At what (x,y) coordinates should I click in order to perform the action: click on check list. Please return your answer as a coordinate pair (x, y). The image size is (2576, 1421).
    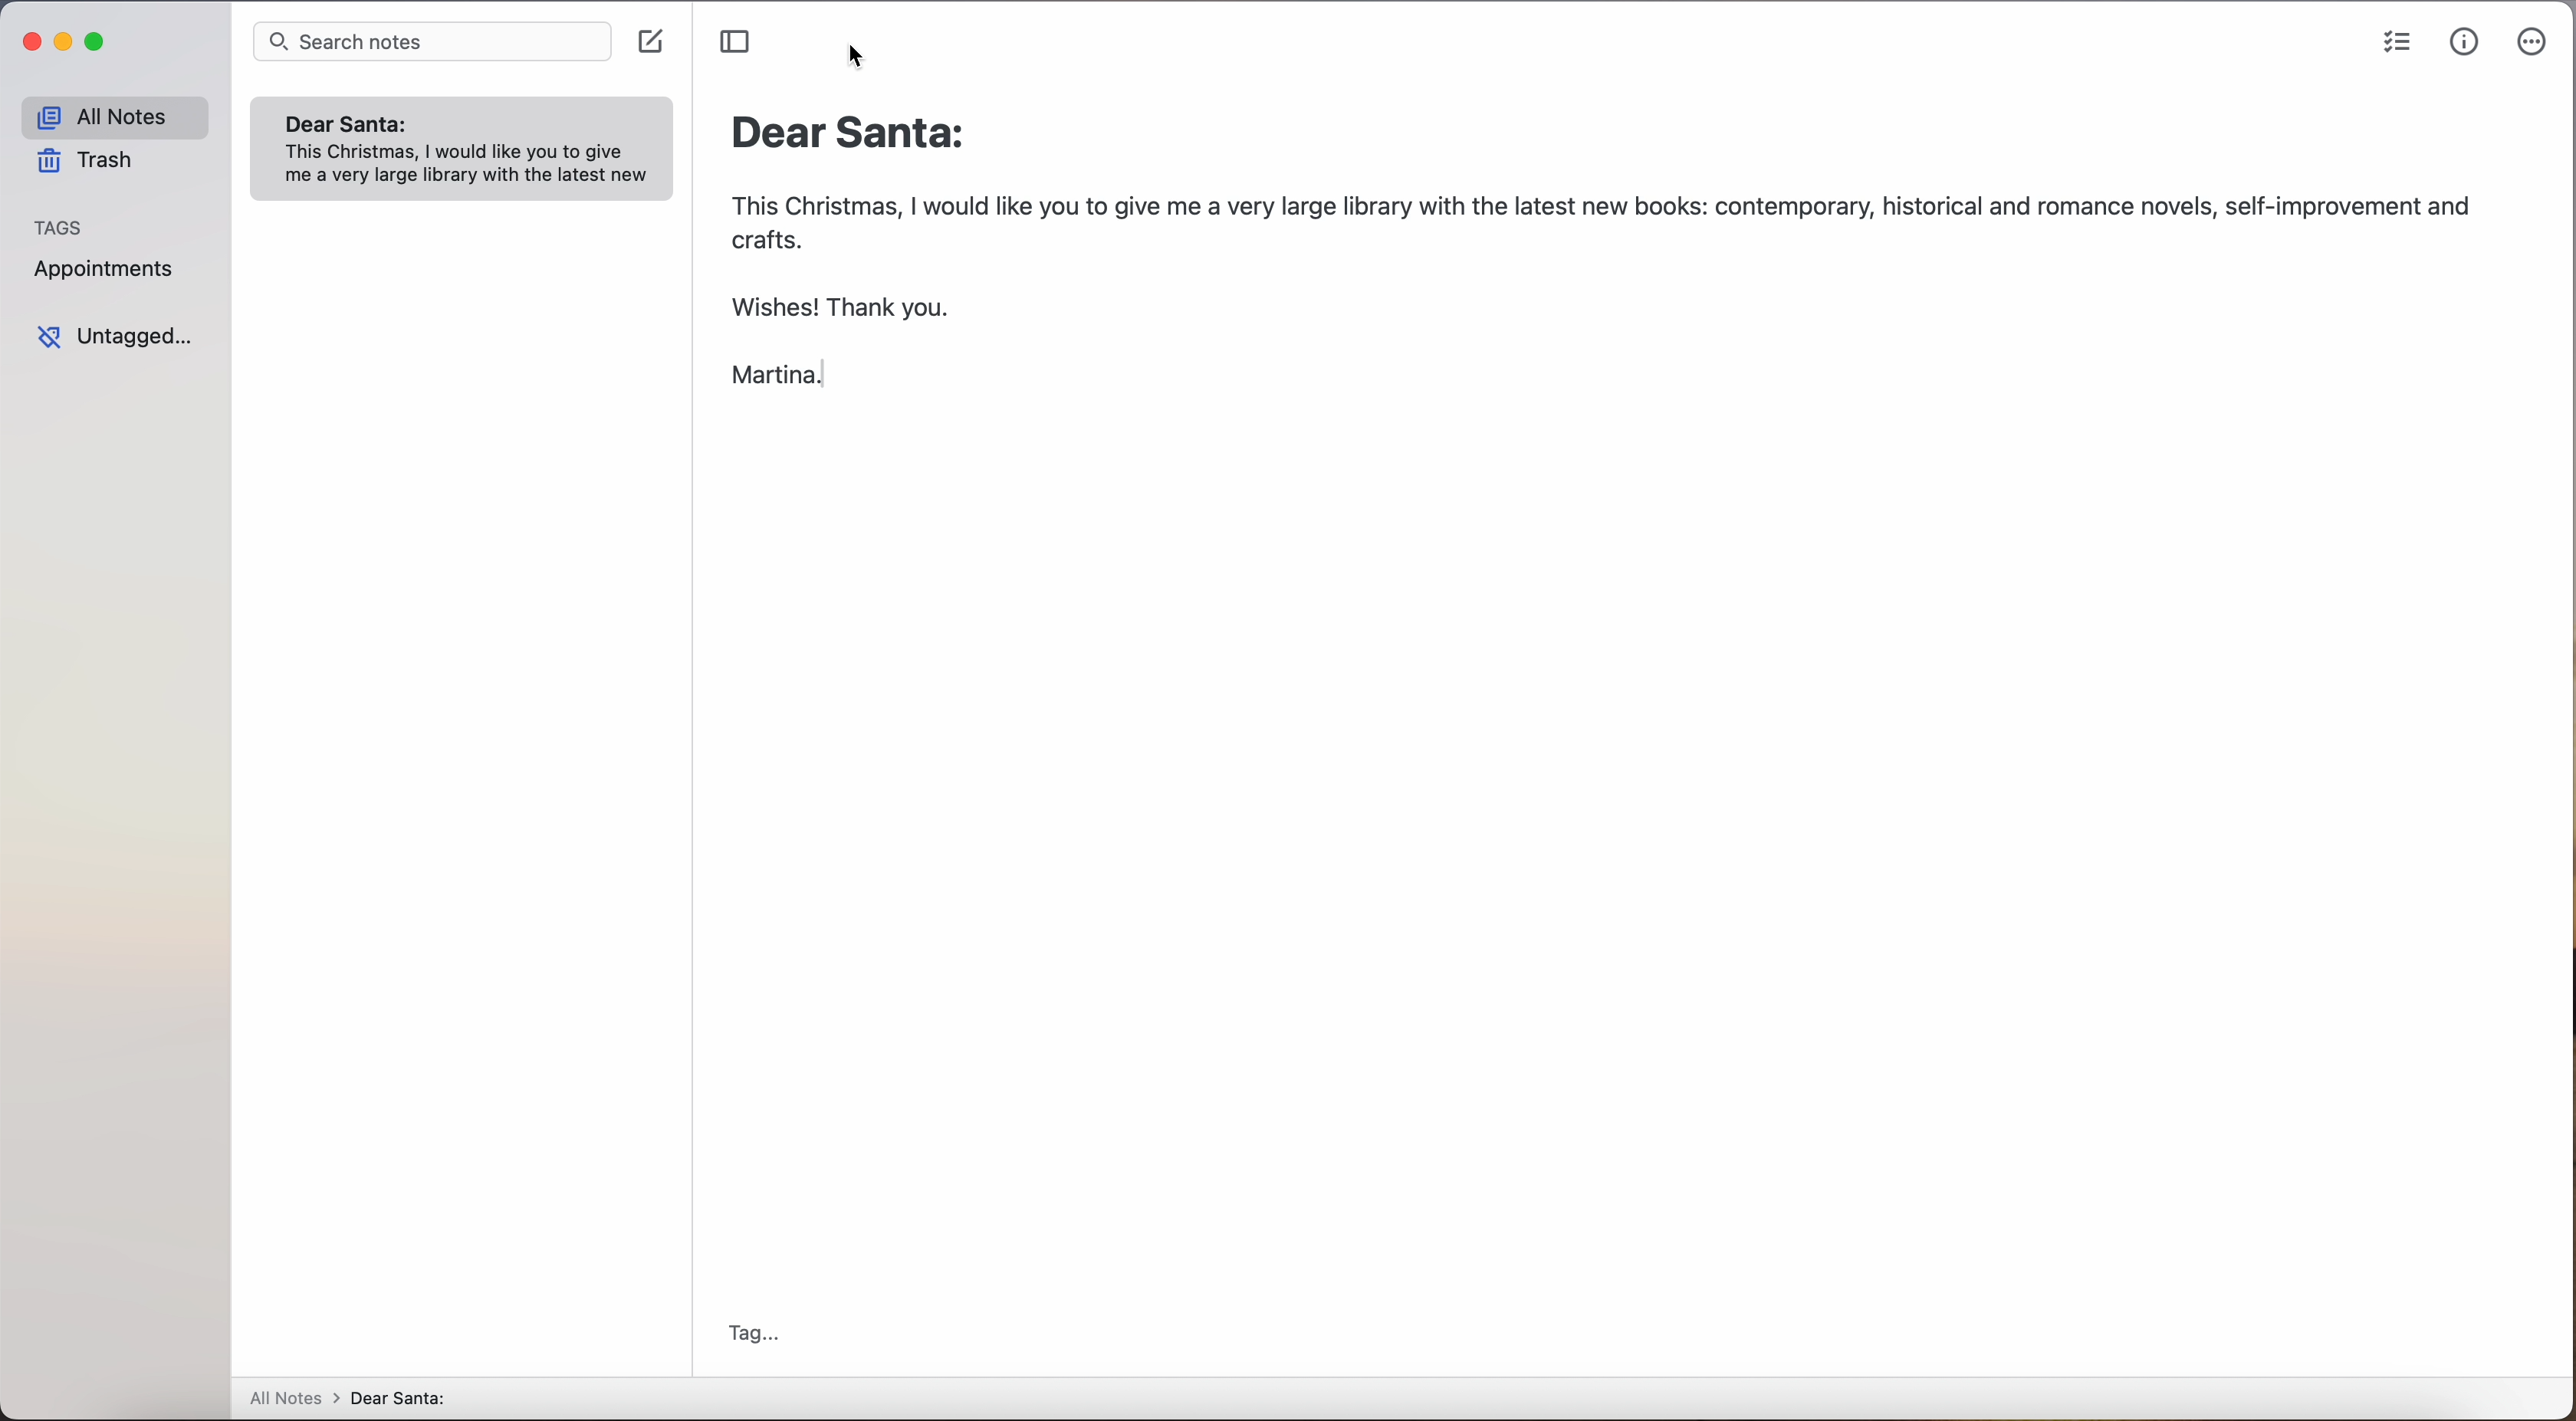
    Looking at the image, I should click on (2397, 43).